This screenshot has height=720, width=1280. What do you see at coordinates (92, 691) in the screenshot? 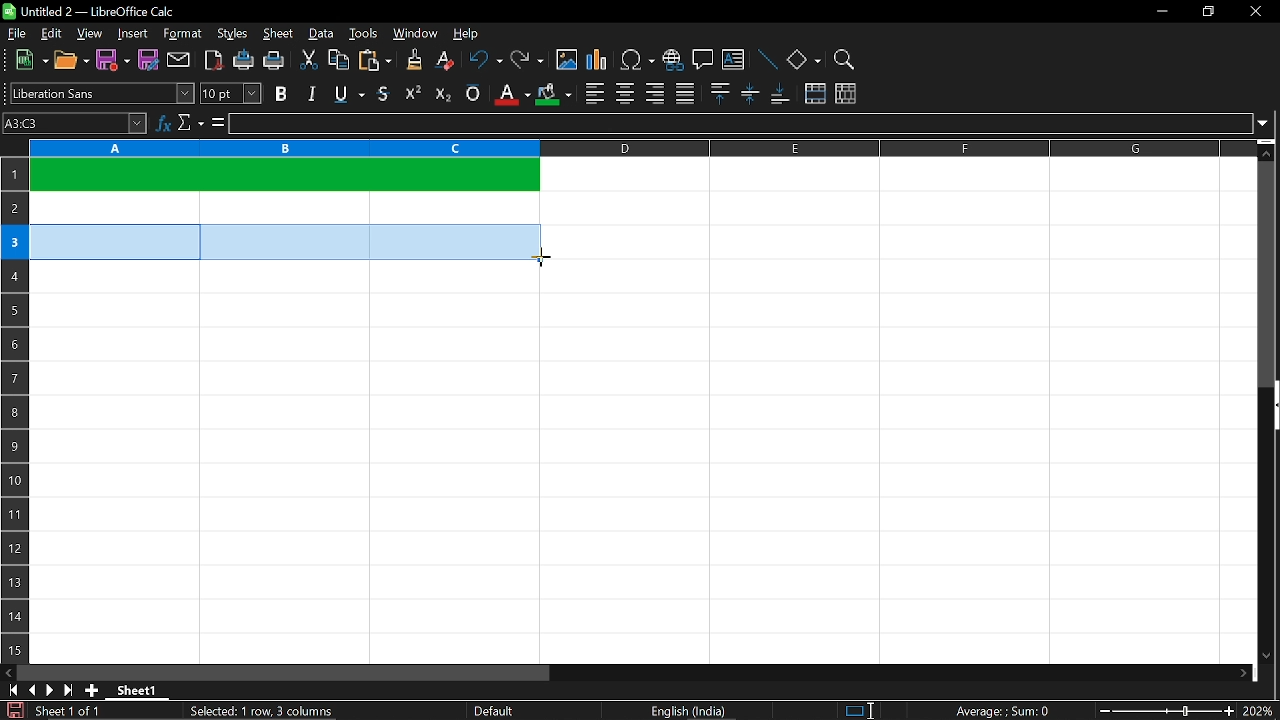
I see `add sheet` at bounding box center [92, 691].